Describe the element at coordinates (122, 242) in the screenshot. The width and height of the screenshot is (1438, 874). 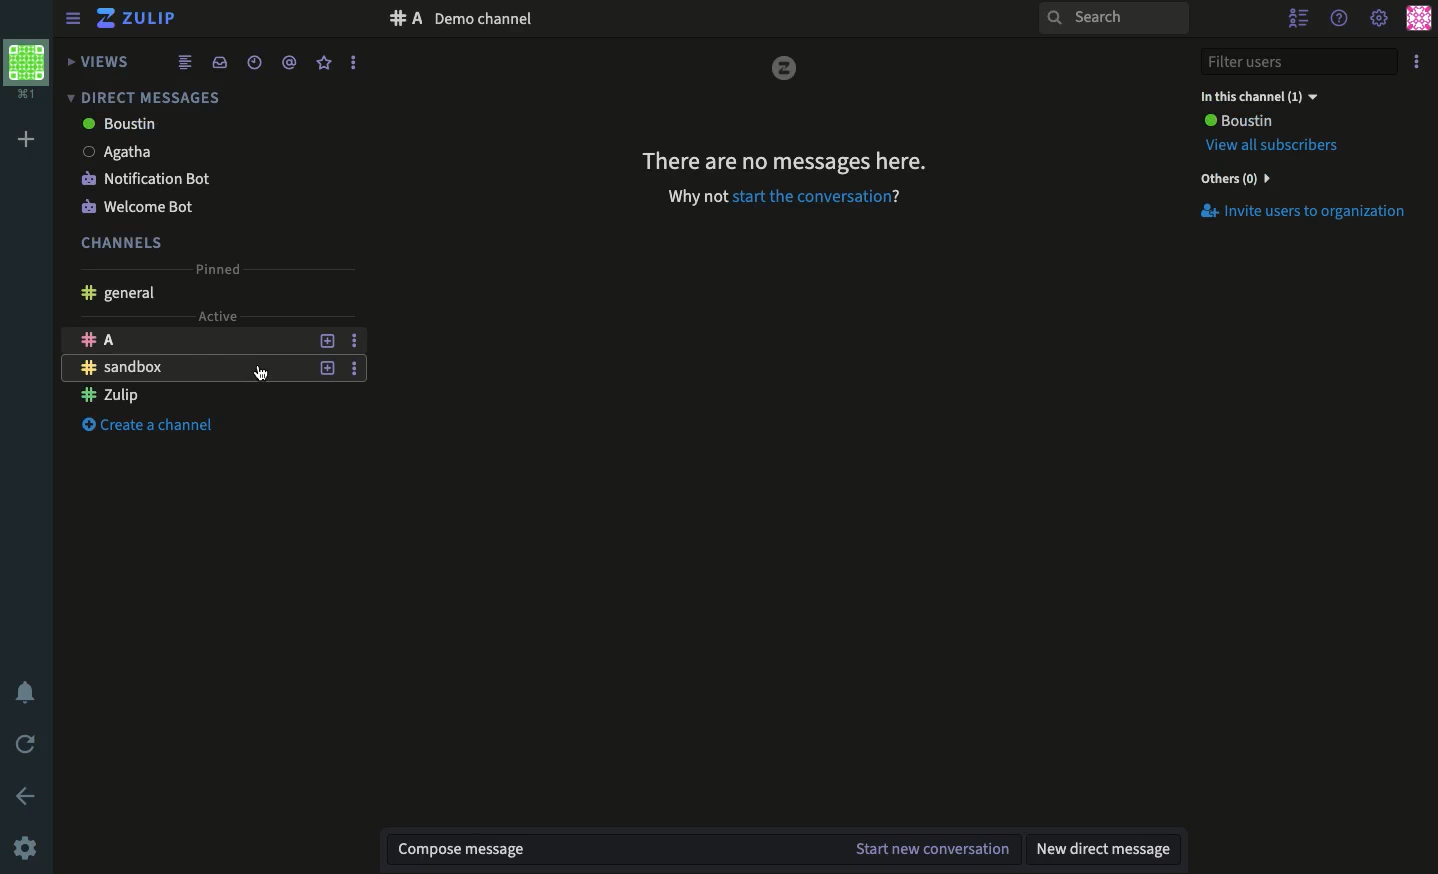
I see `Channels` at that location.